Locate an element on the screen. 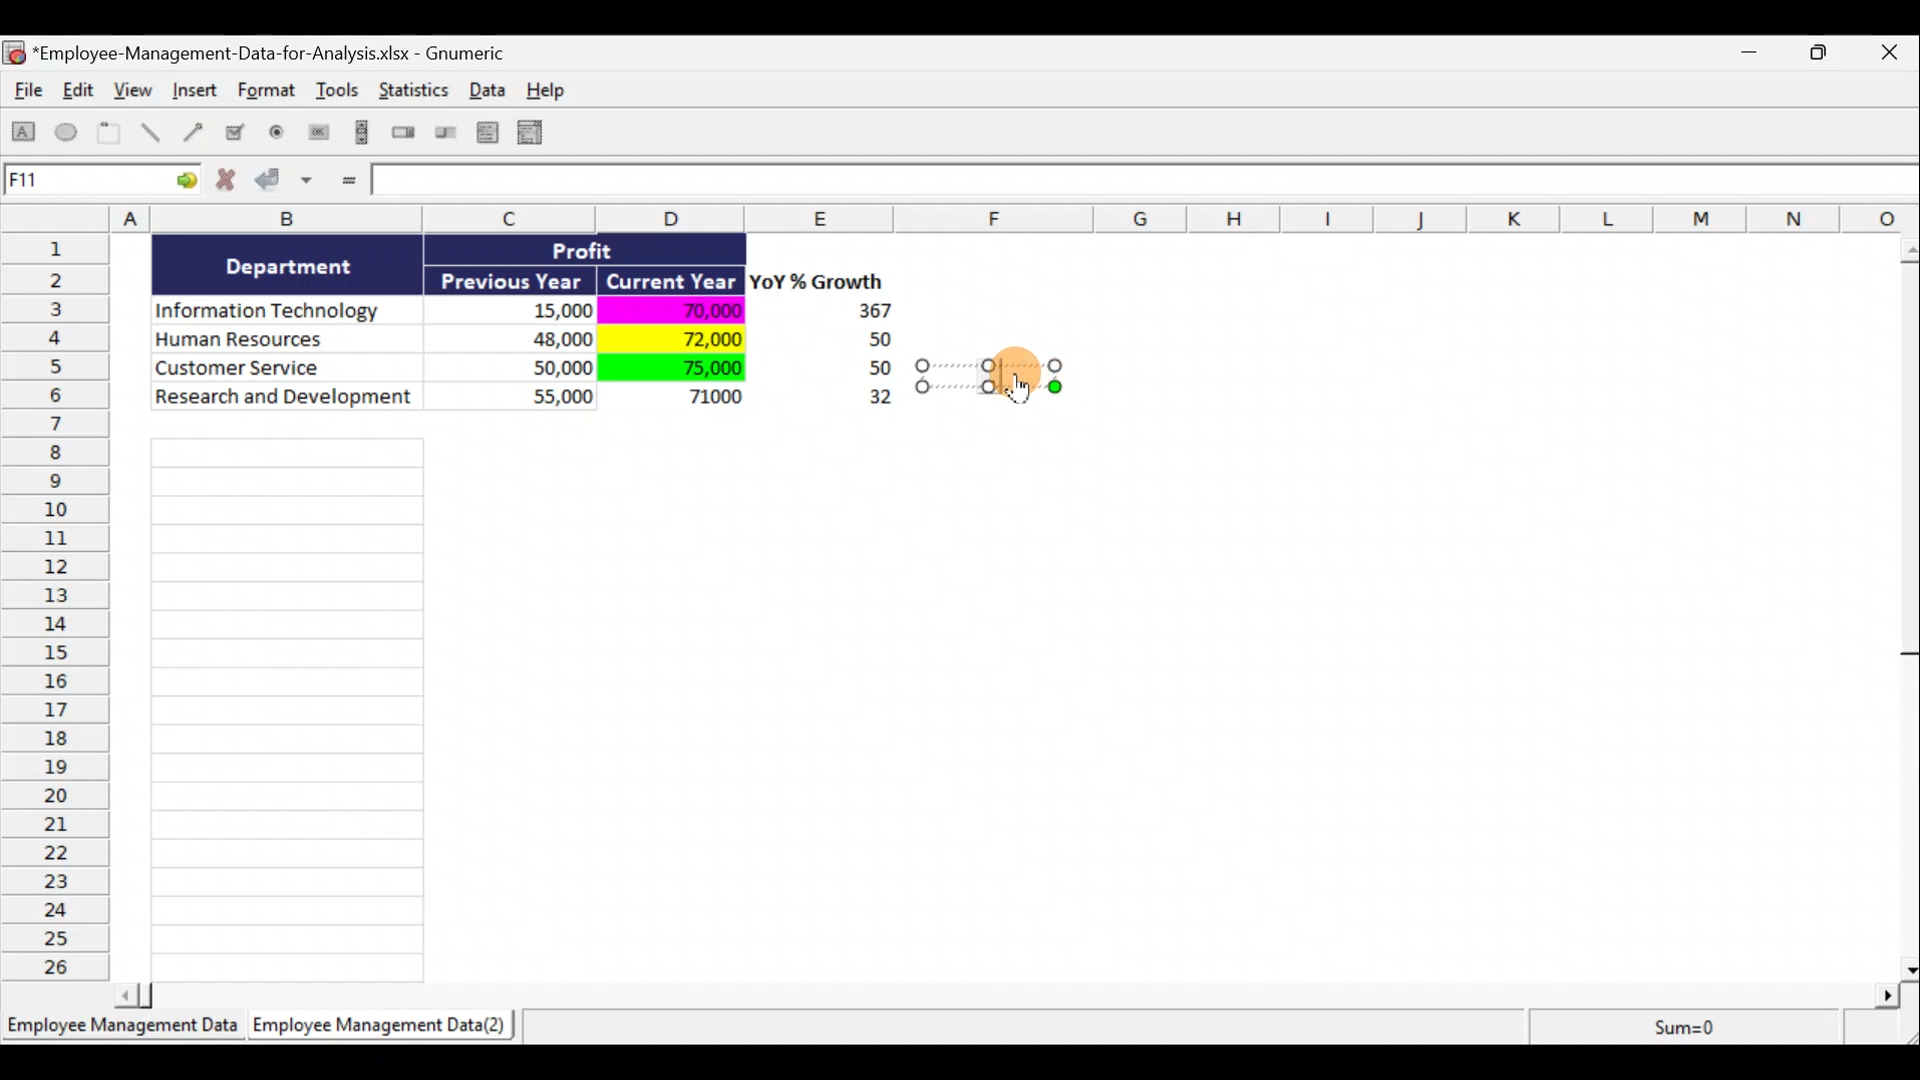 The width and height of the screenshot is (1920, 1080). Create a line object is located at coordinates (154, 133).